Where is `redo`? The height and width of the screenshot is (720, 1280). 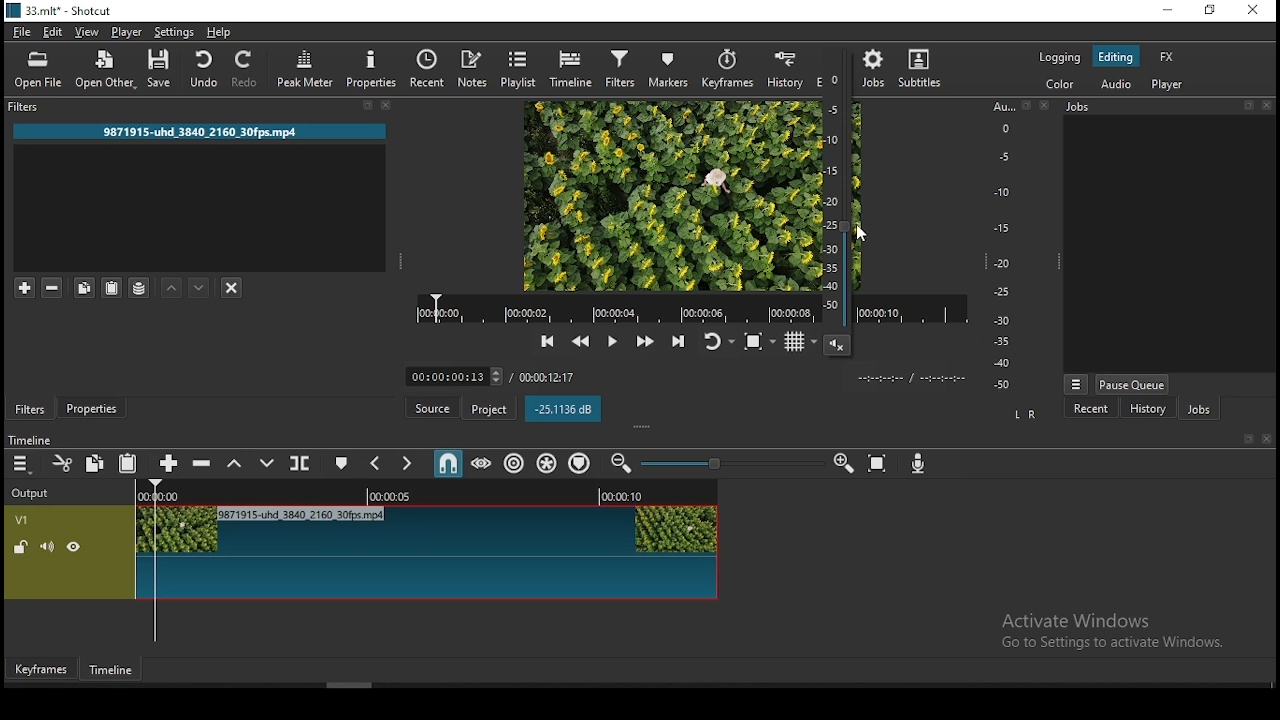
redo is located at coordinates (247, 70).